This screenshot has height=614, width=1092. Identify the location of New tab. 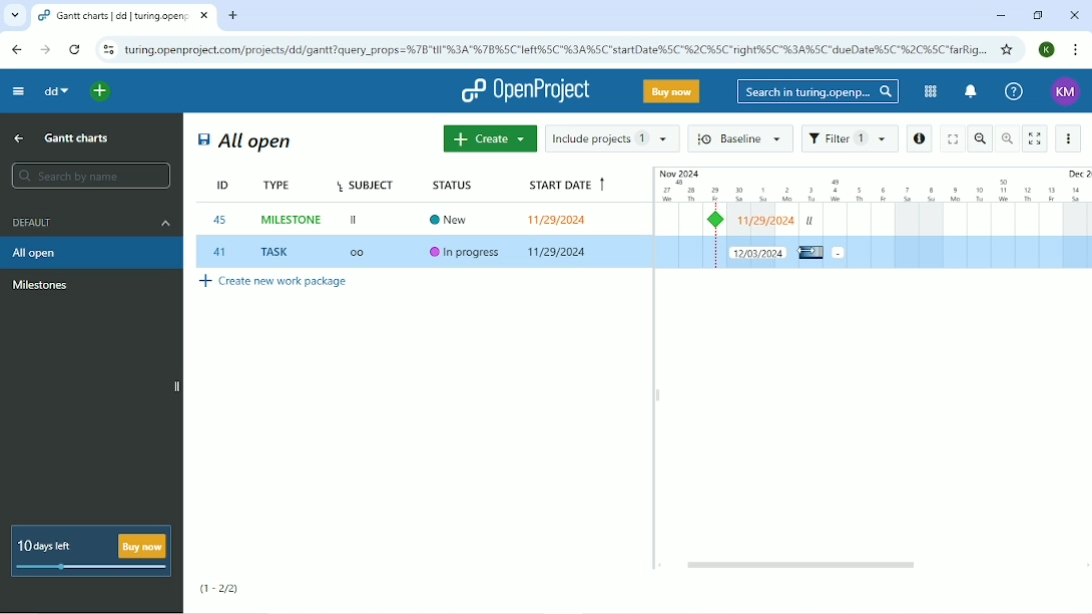
(235, 15).